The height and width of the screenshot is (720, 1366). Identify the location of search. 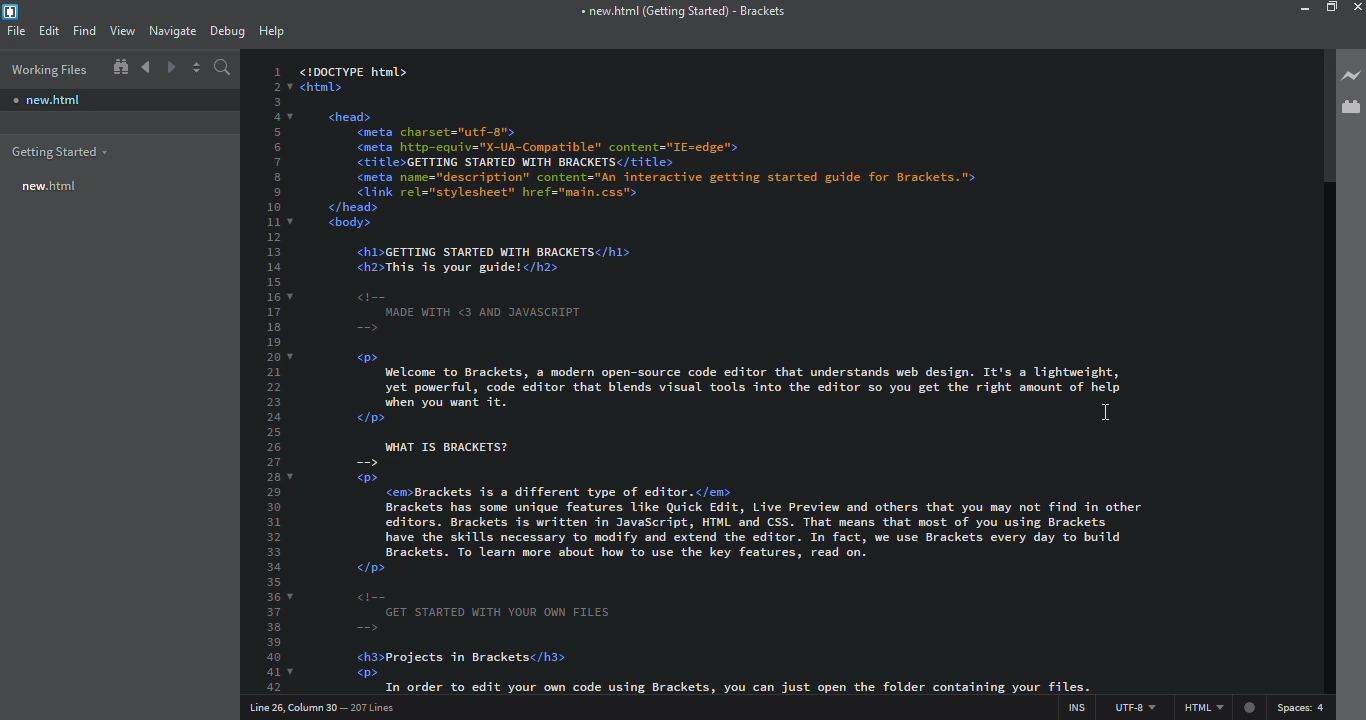
(223, 68).